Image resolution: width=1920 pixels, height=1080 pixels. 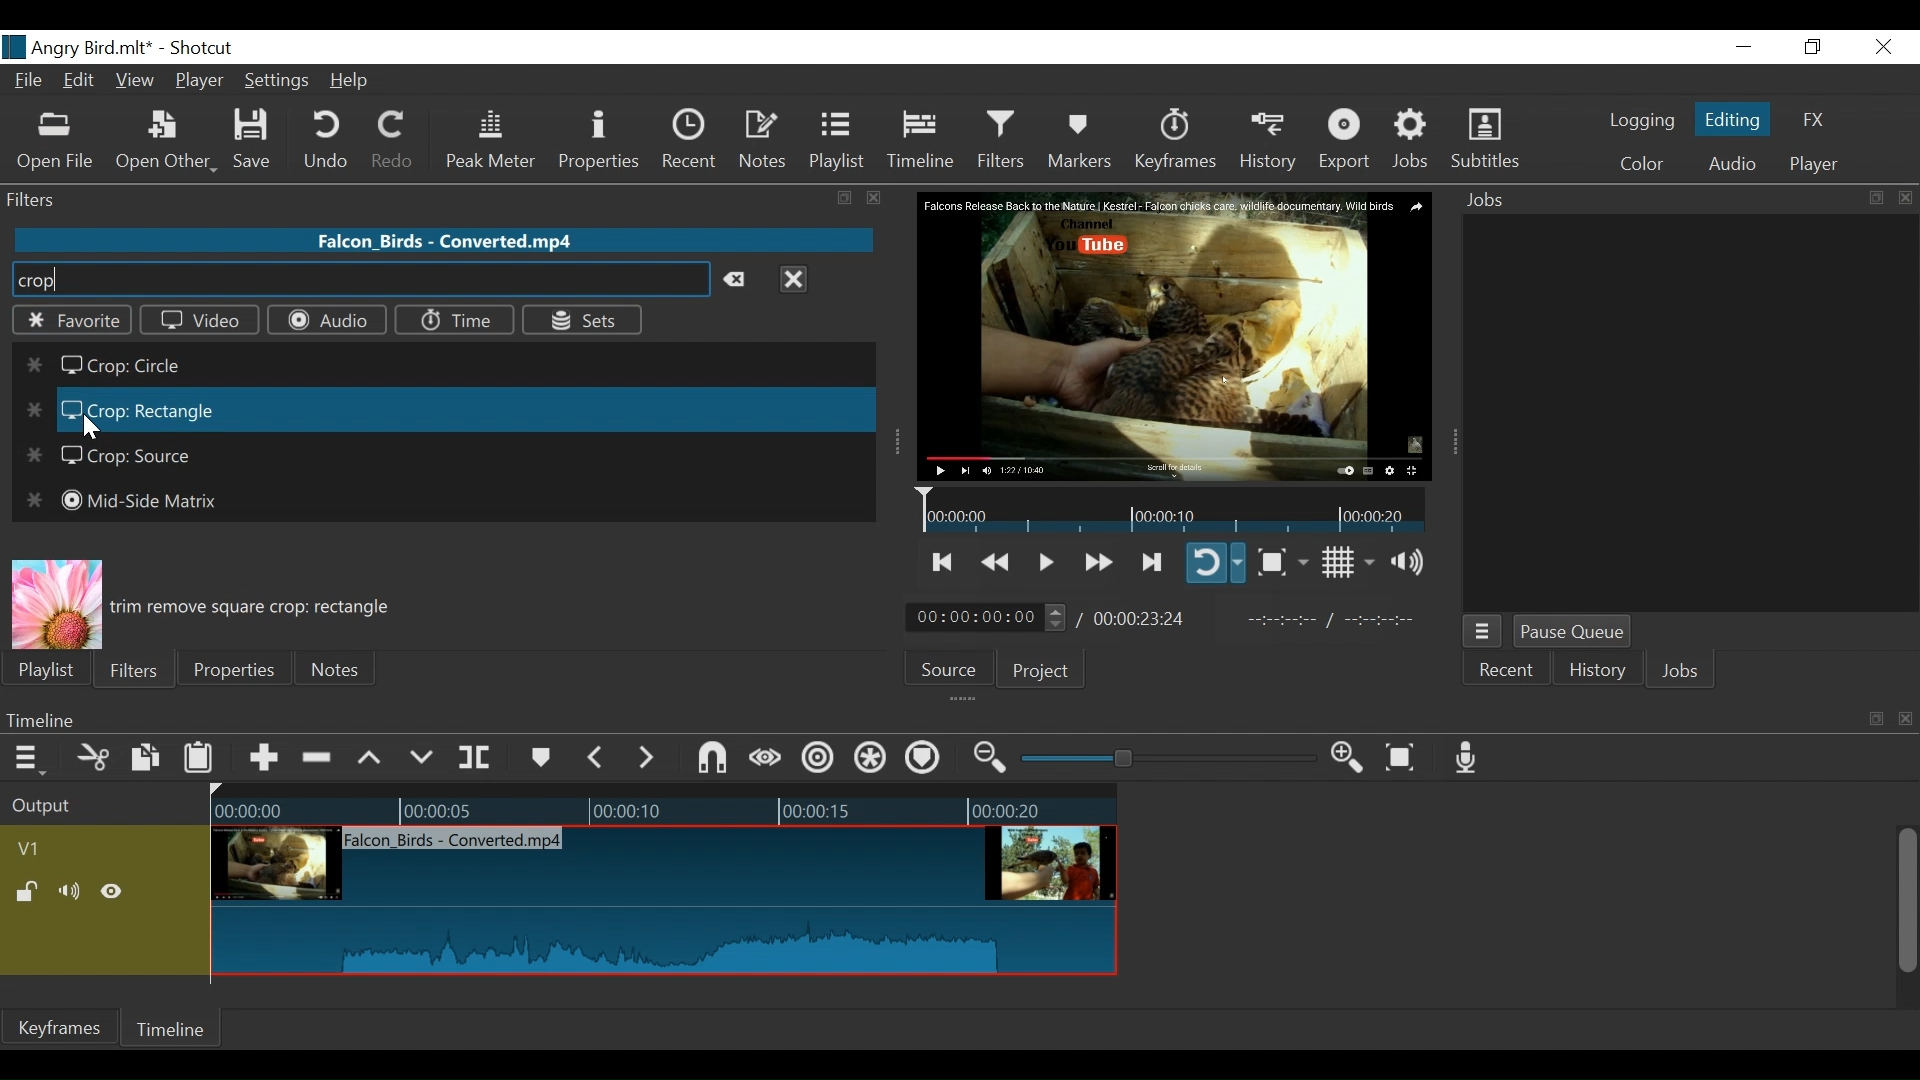 I want to click on Zoom timeline in, so click(x=1353, y=759).